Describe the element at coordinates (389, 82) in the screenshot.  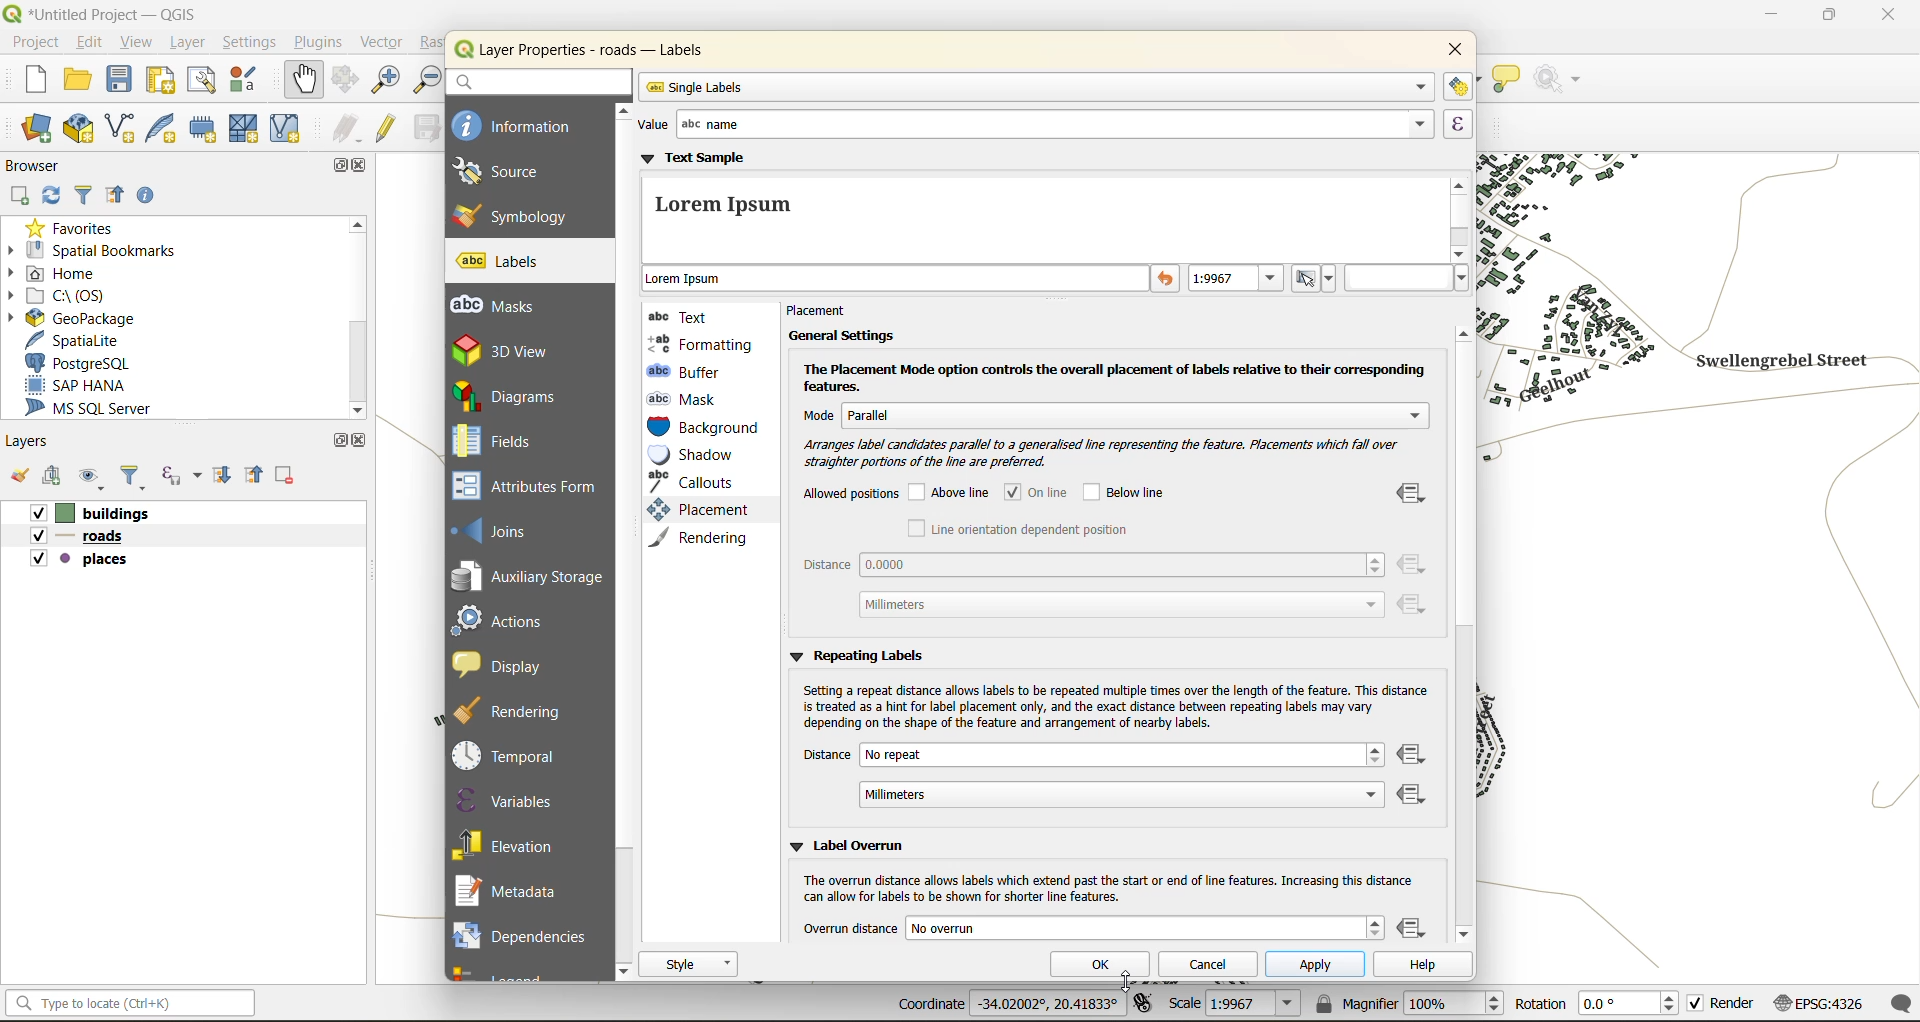
I see `zoom in` at that location.